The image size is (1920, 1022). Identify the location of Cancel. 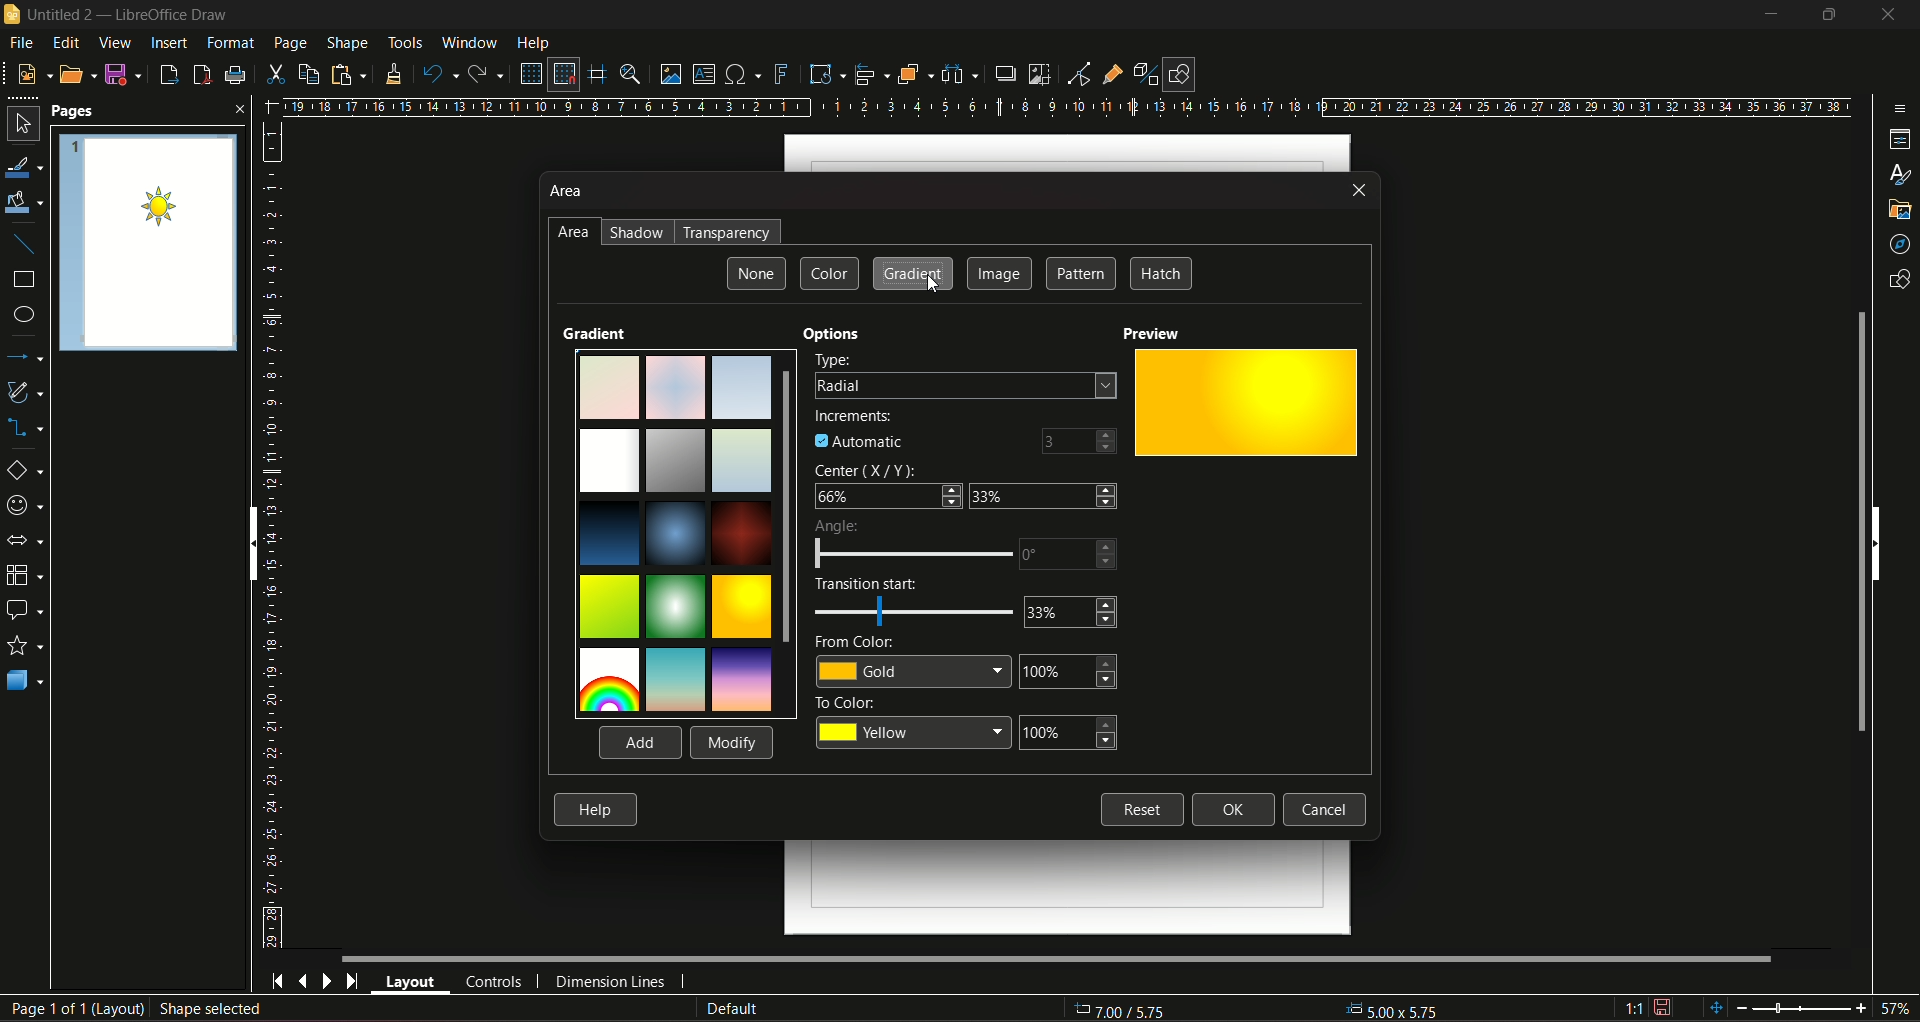
(1325, 809).